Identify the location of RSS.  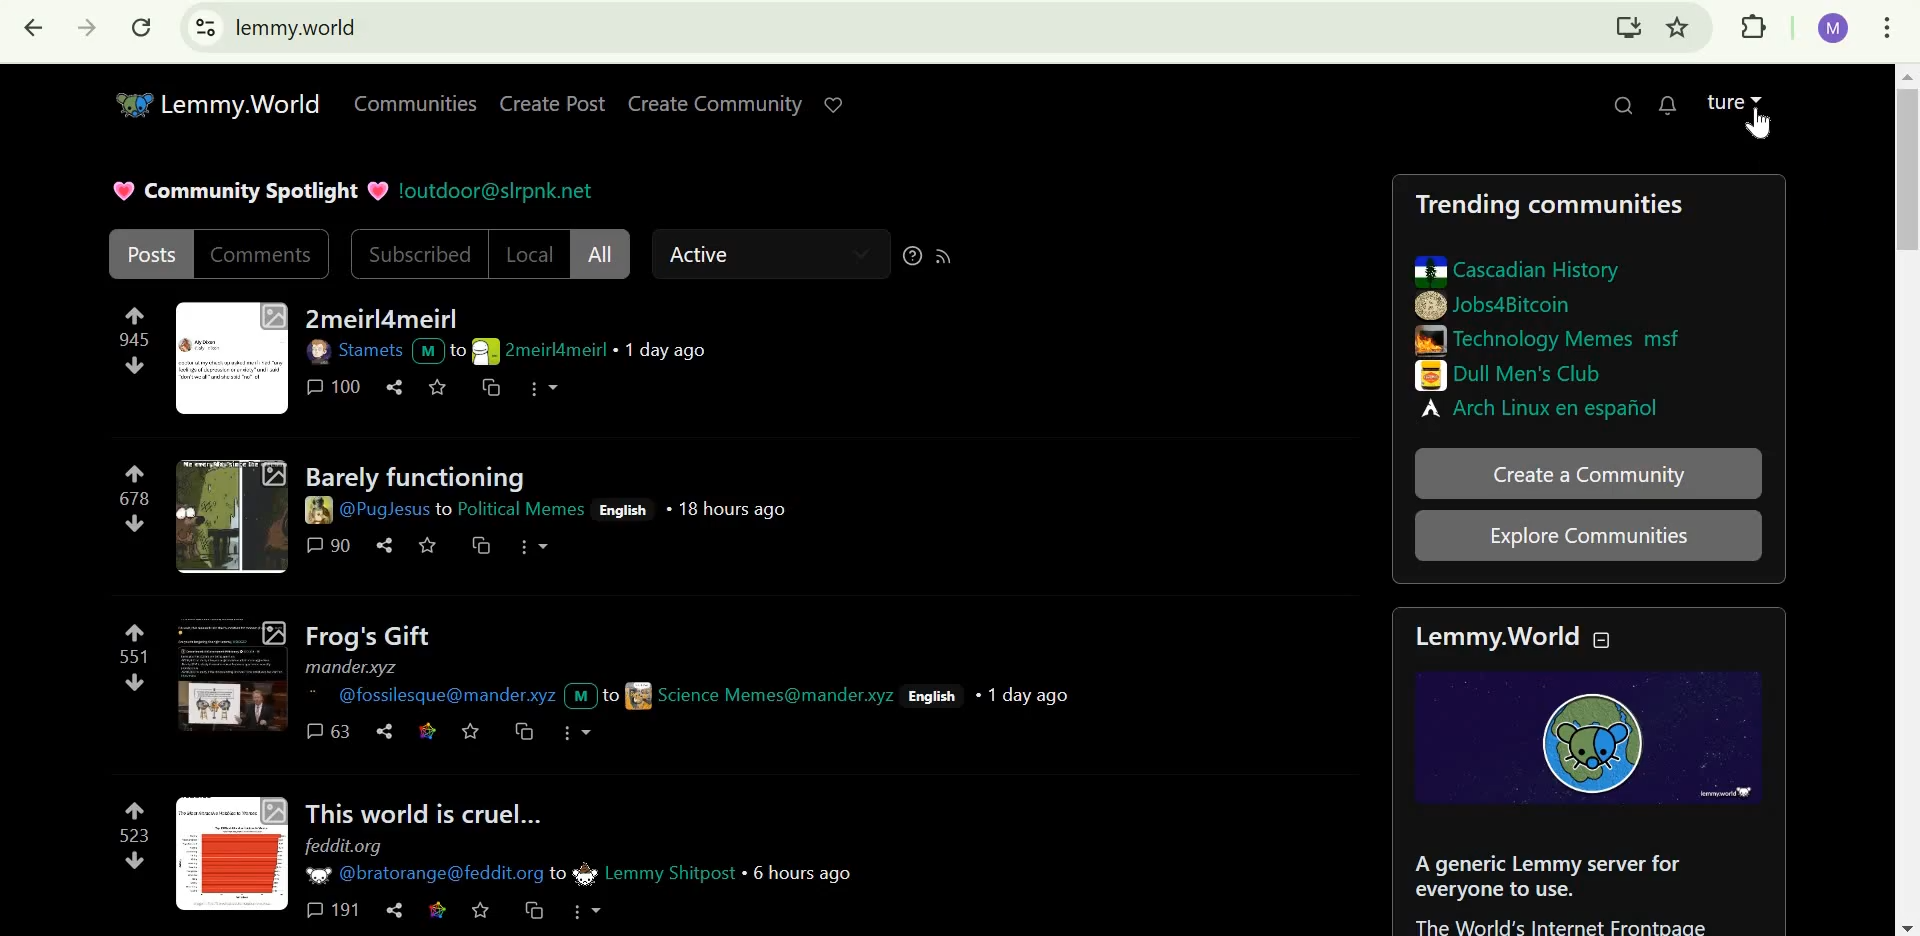
(949, 253).